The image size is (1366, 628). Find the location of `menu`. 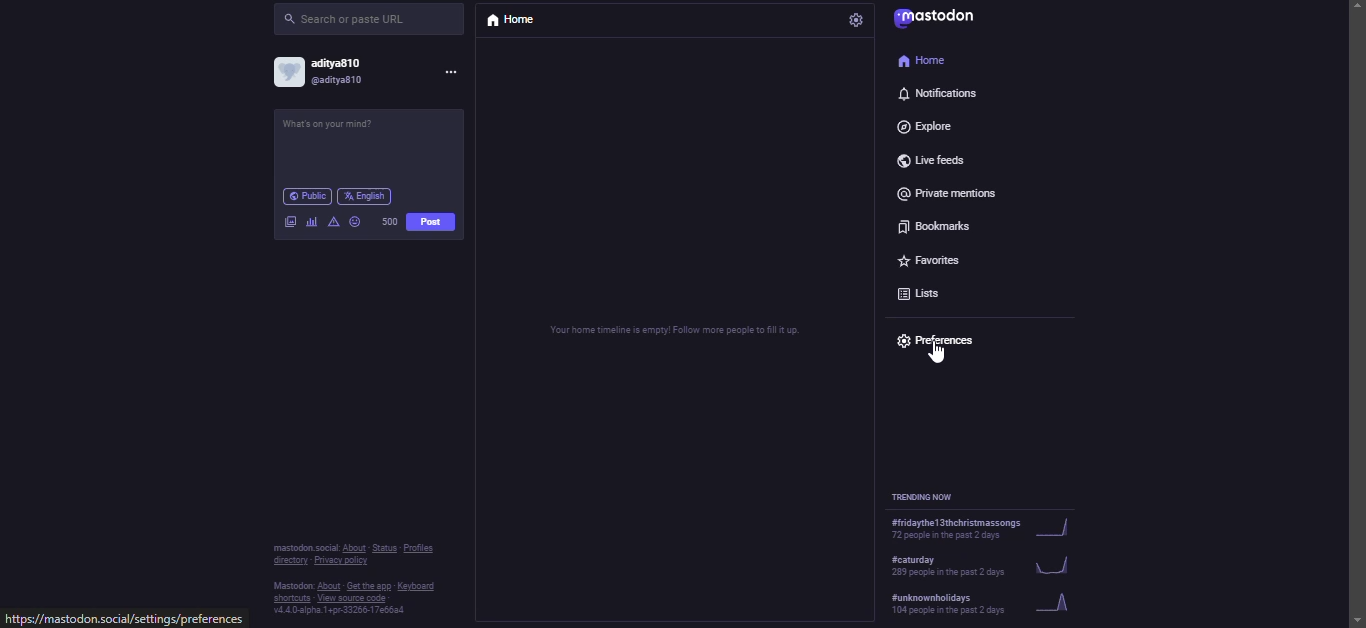

menu is located at coordinates (448, 72).